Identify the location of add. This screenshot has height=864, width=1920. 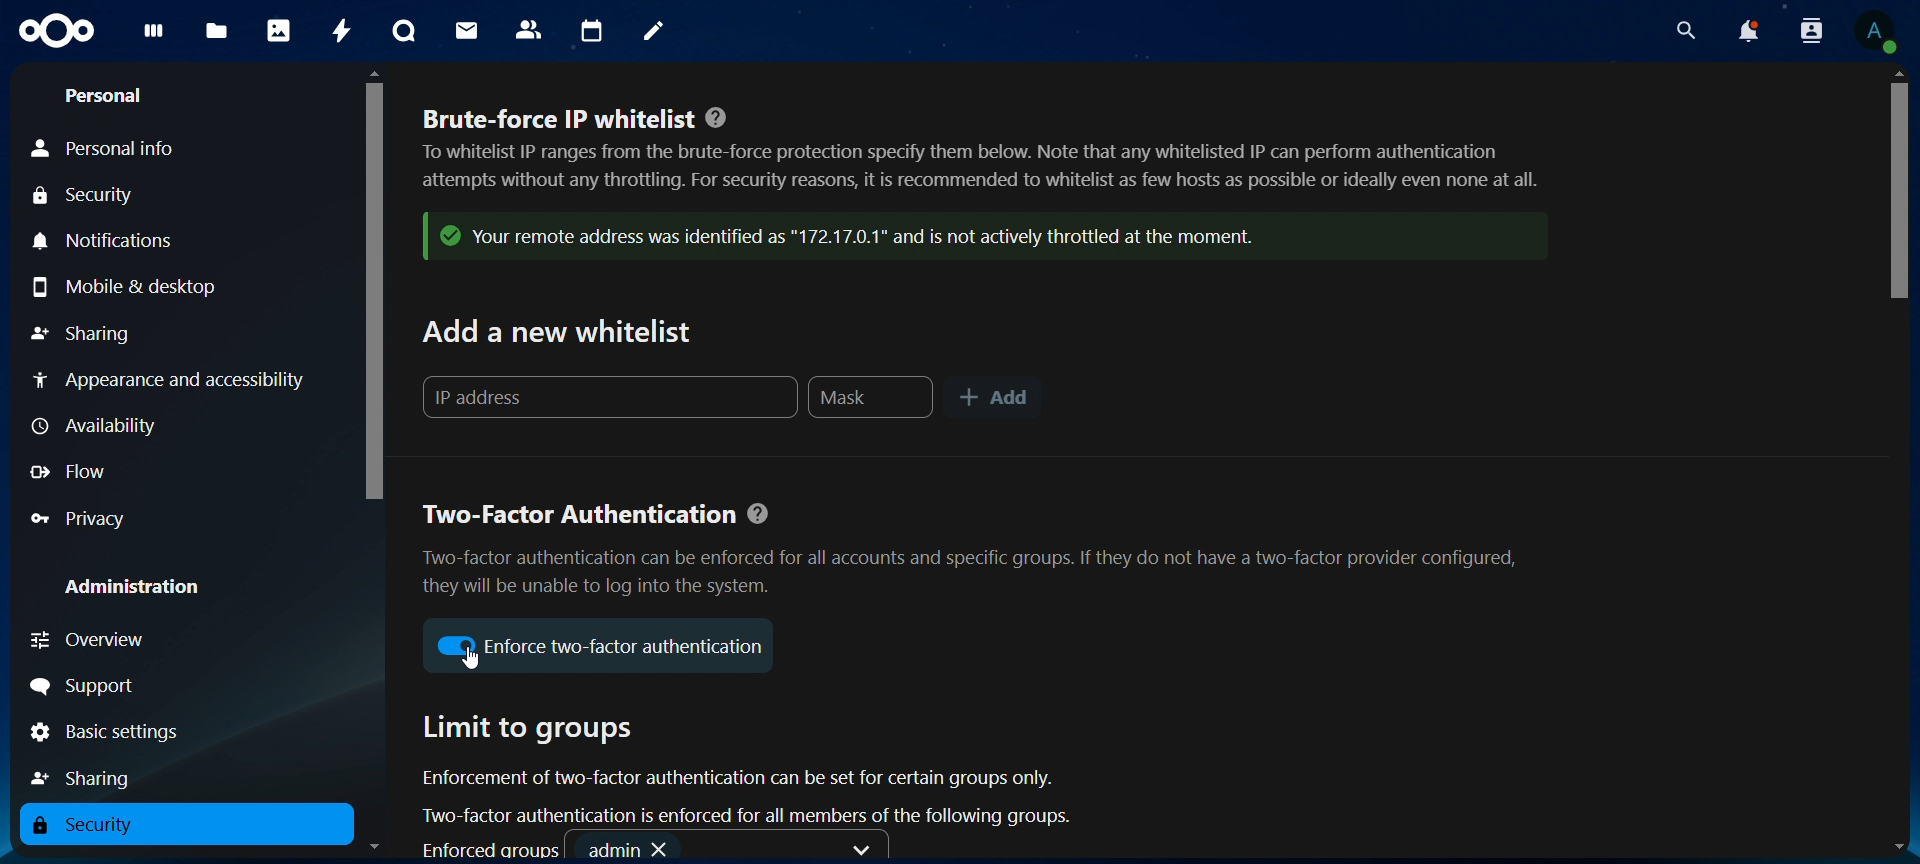
(992, 399).